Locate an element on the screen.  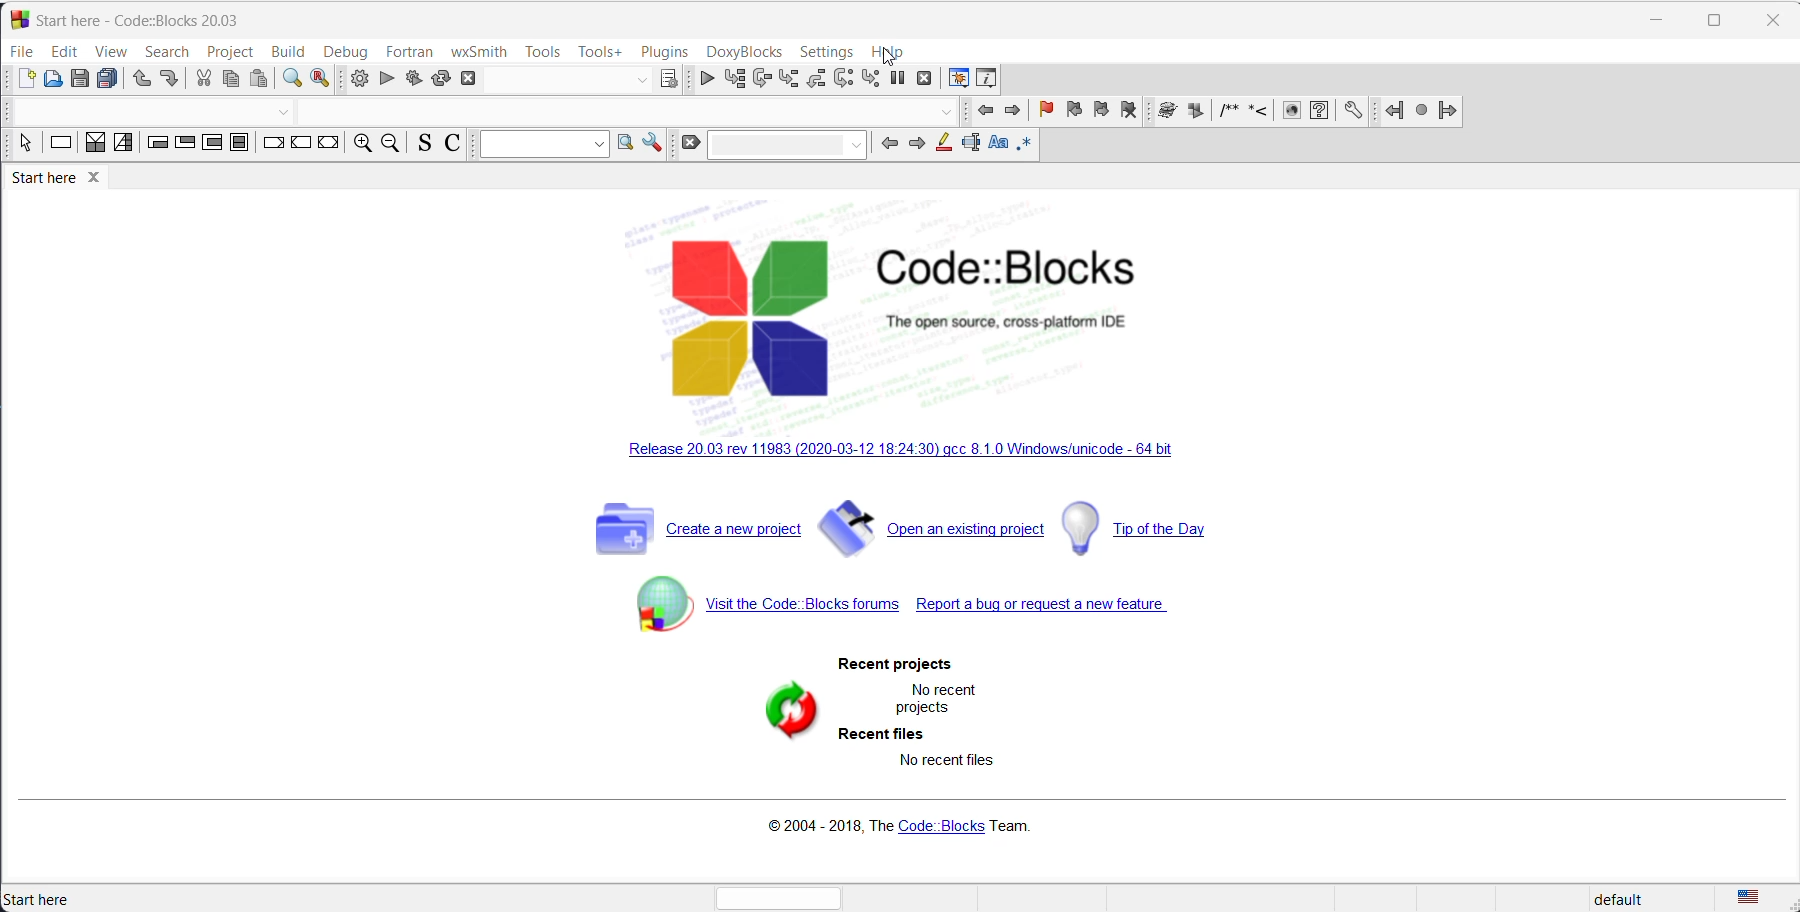
icon is located at coordinates (1291, 112).